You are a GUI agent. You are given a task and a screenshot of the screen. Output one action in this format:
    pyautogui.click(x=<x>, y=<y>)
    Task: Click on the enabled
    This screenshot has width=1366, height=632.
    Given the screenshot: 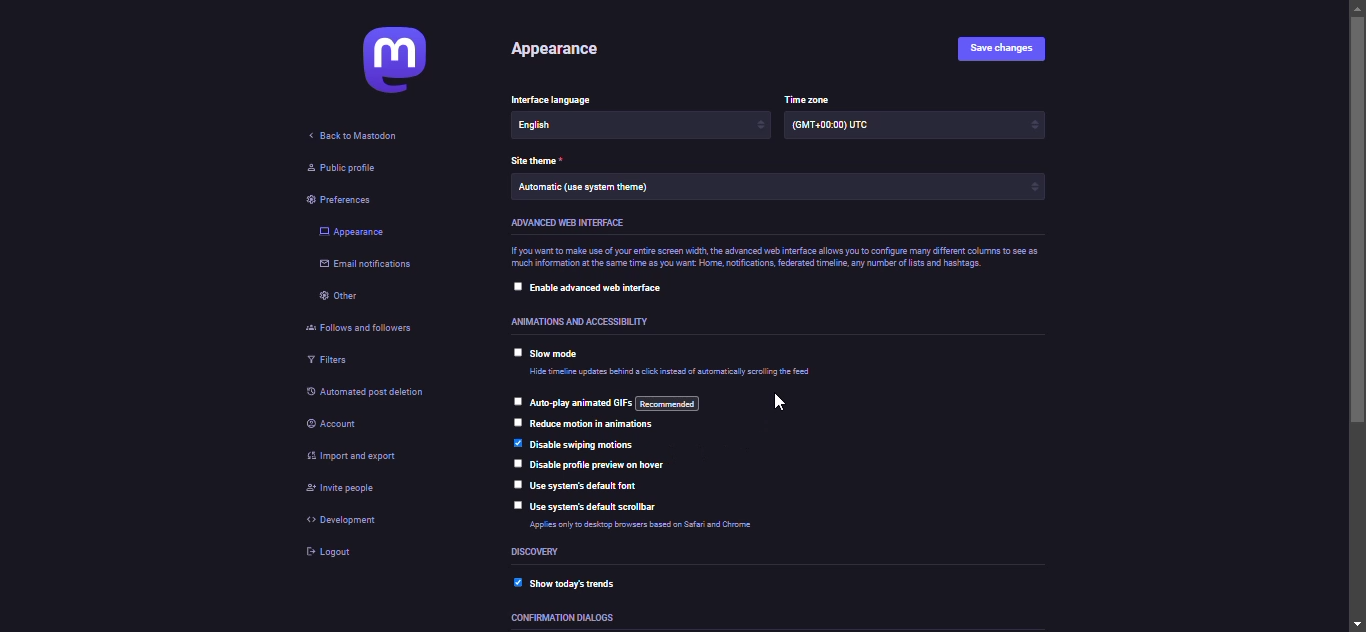 What is the action you would take?
    pyautogui.click(x=516, y=443)
    